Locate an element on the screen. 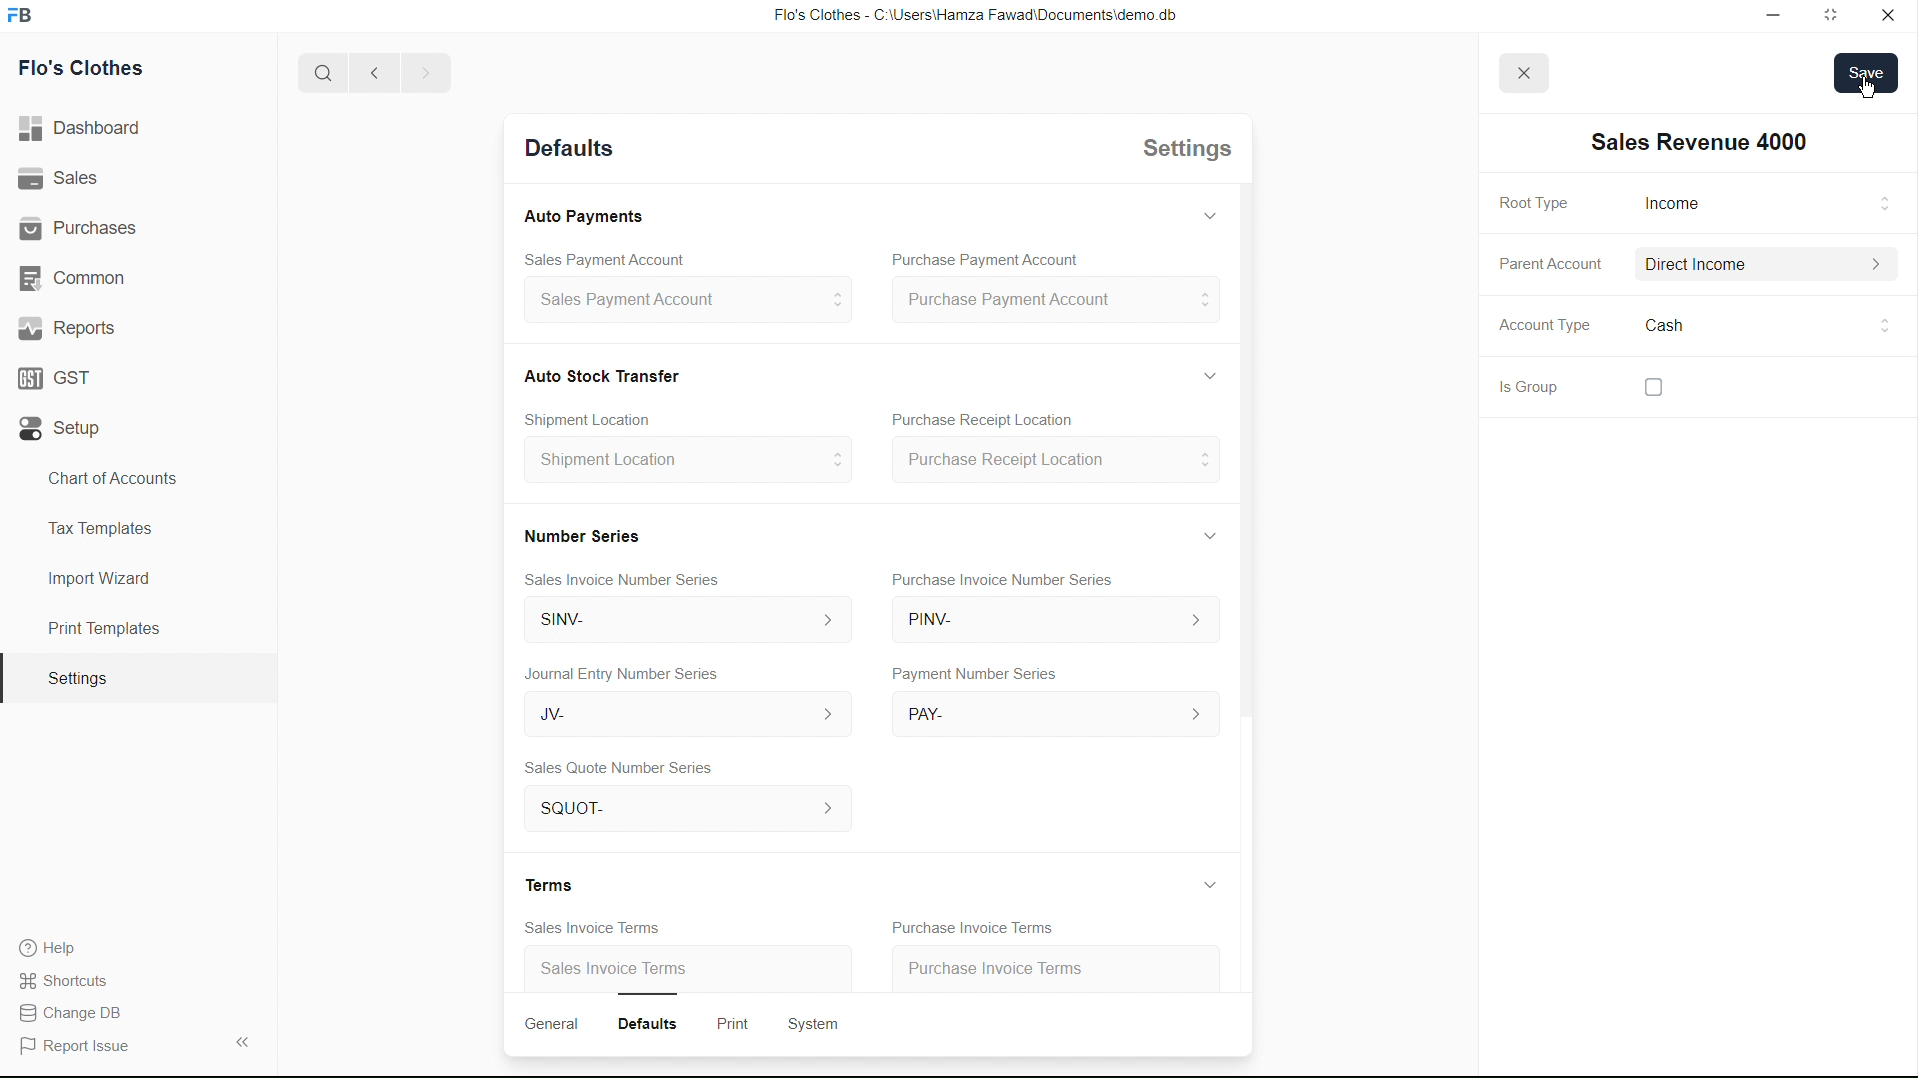  ' Reports is located at coordinates (71, 327).